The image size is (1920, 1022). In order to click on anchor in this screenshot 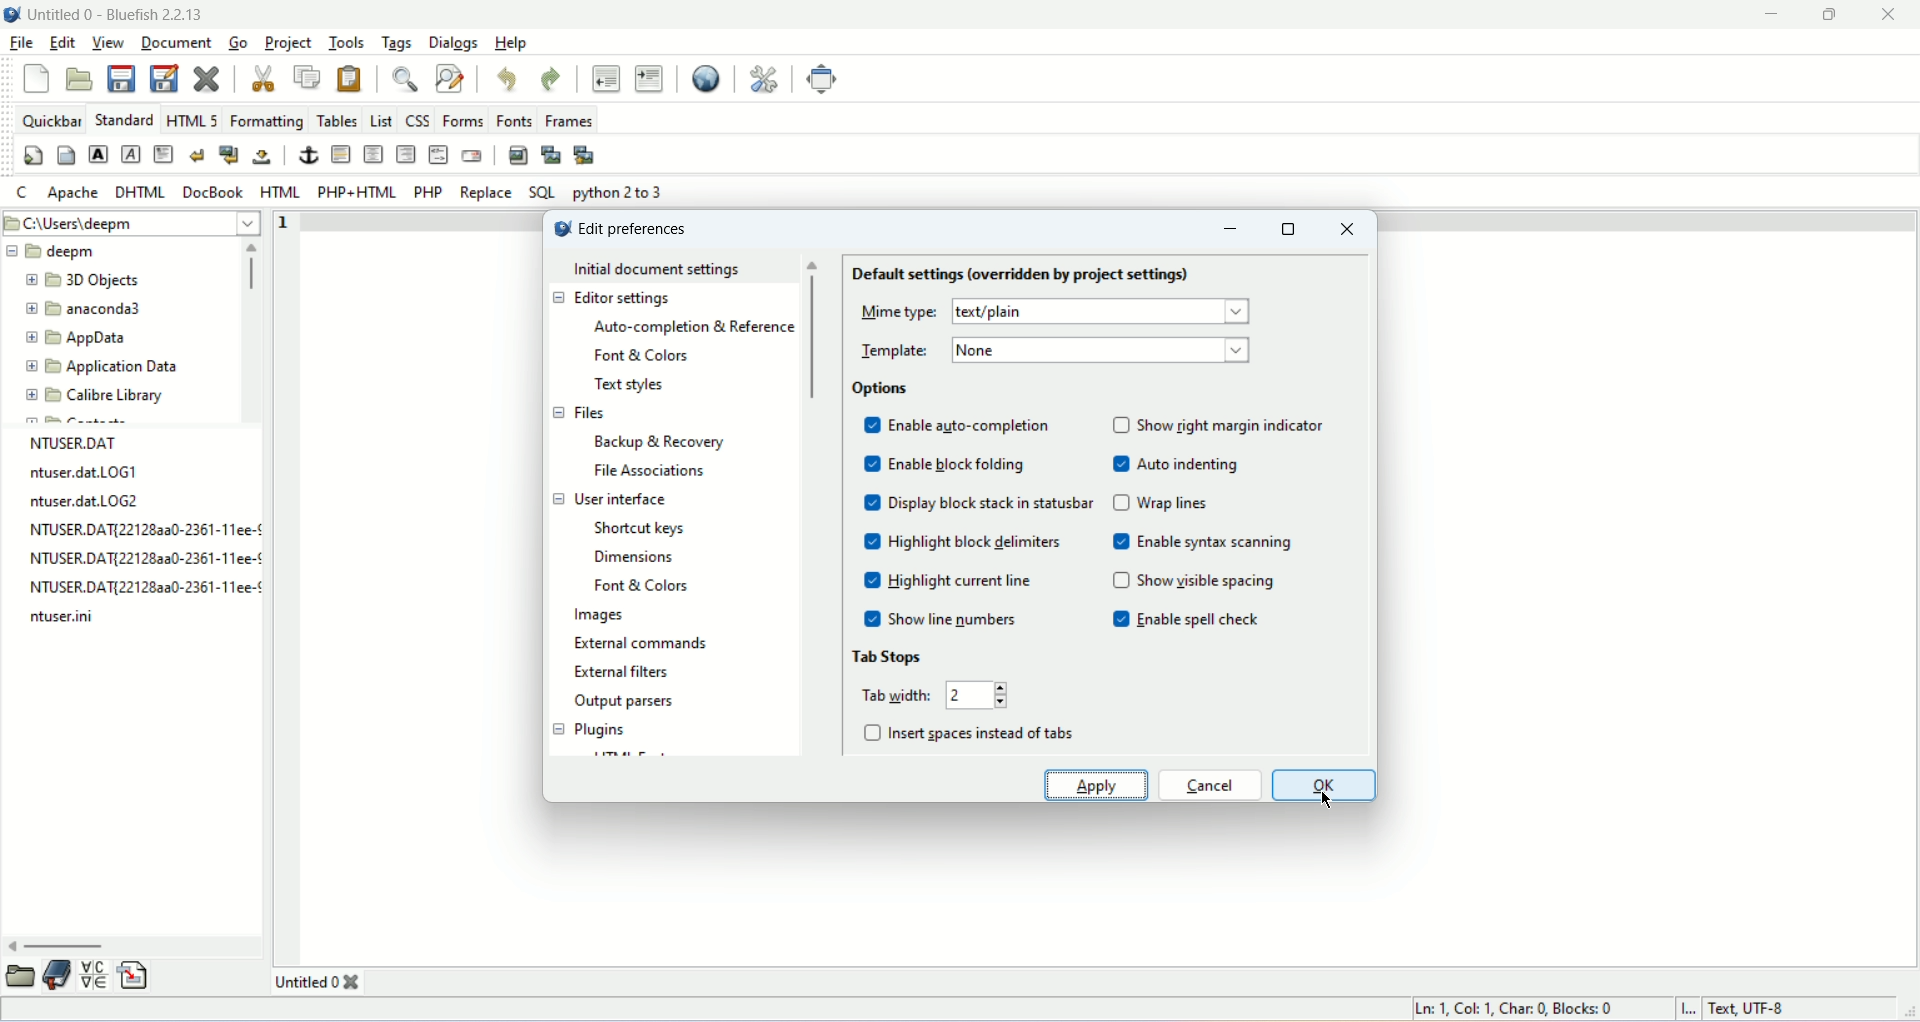, I will do `click(307, 155)`.